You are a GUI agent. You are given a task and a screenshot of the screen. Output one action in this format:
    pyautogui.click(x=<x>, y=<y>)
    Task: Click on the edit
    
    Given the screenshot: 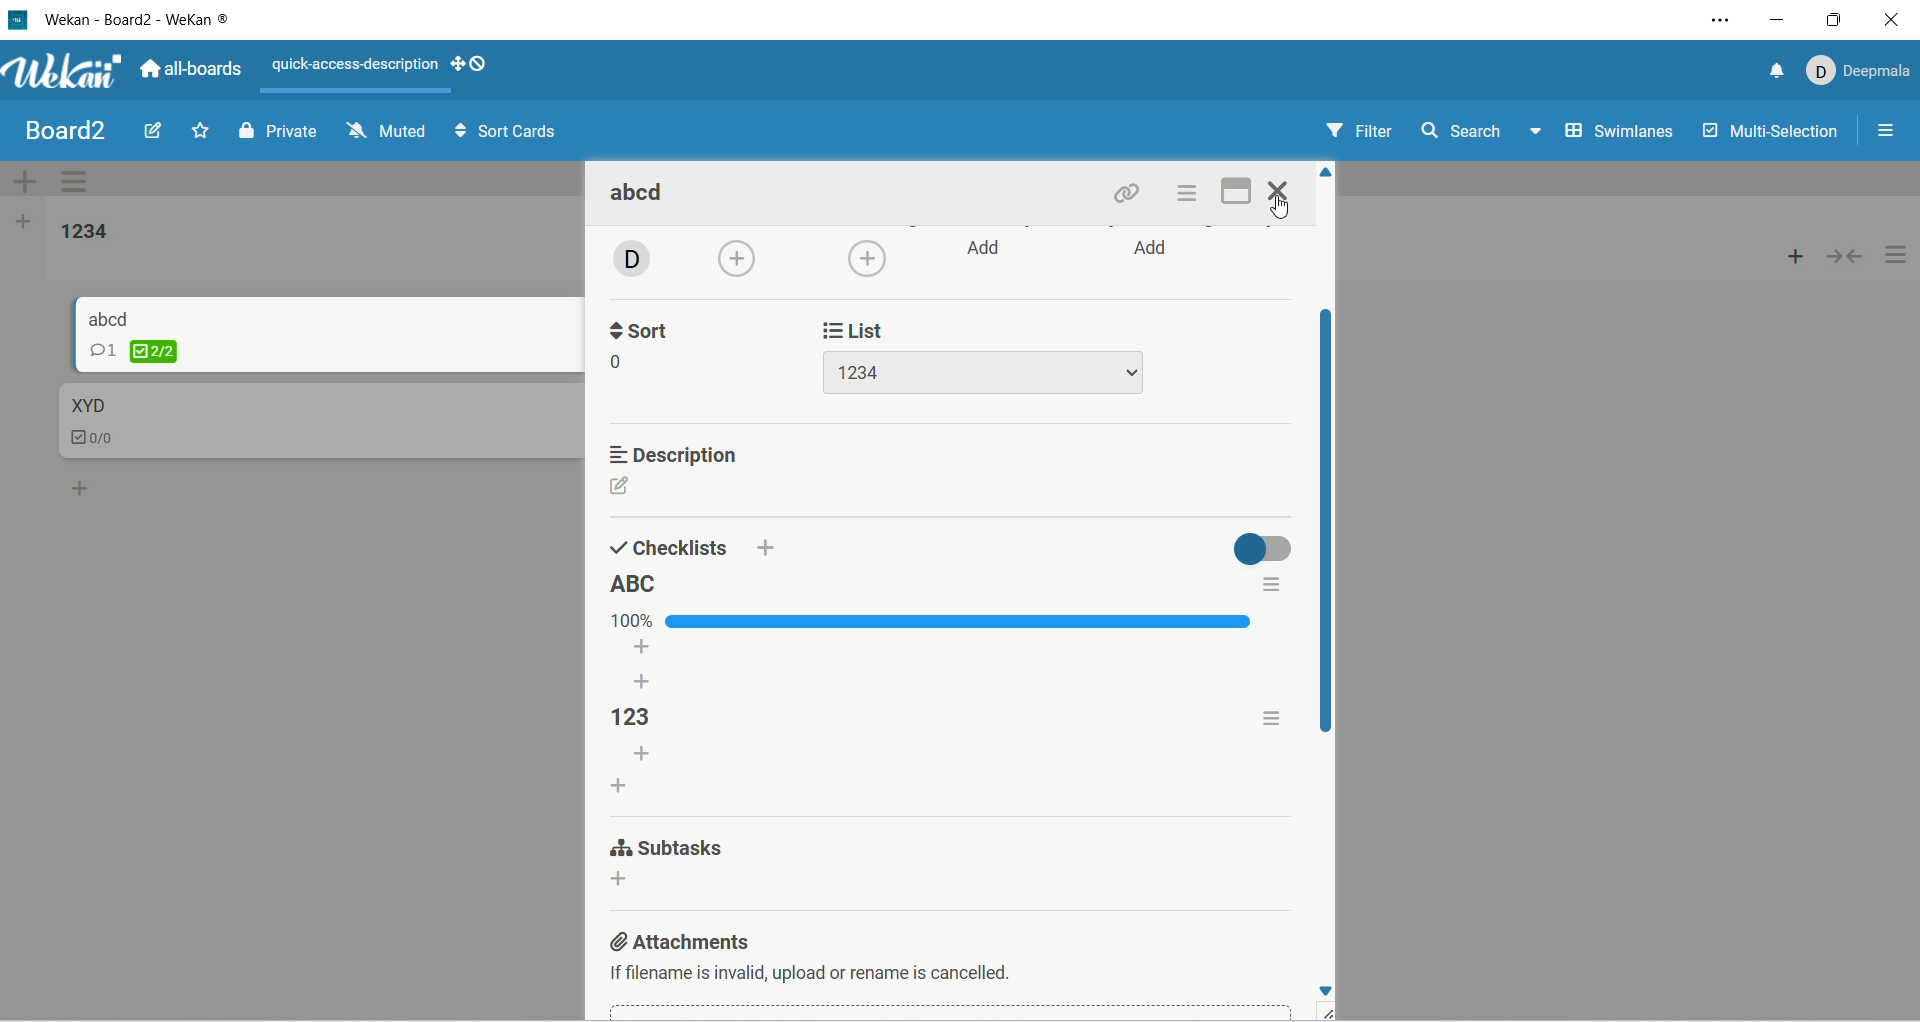 What is the action you would take?
    pyautogui.click(x=152, y=130)
    